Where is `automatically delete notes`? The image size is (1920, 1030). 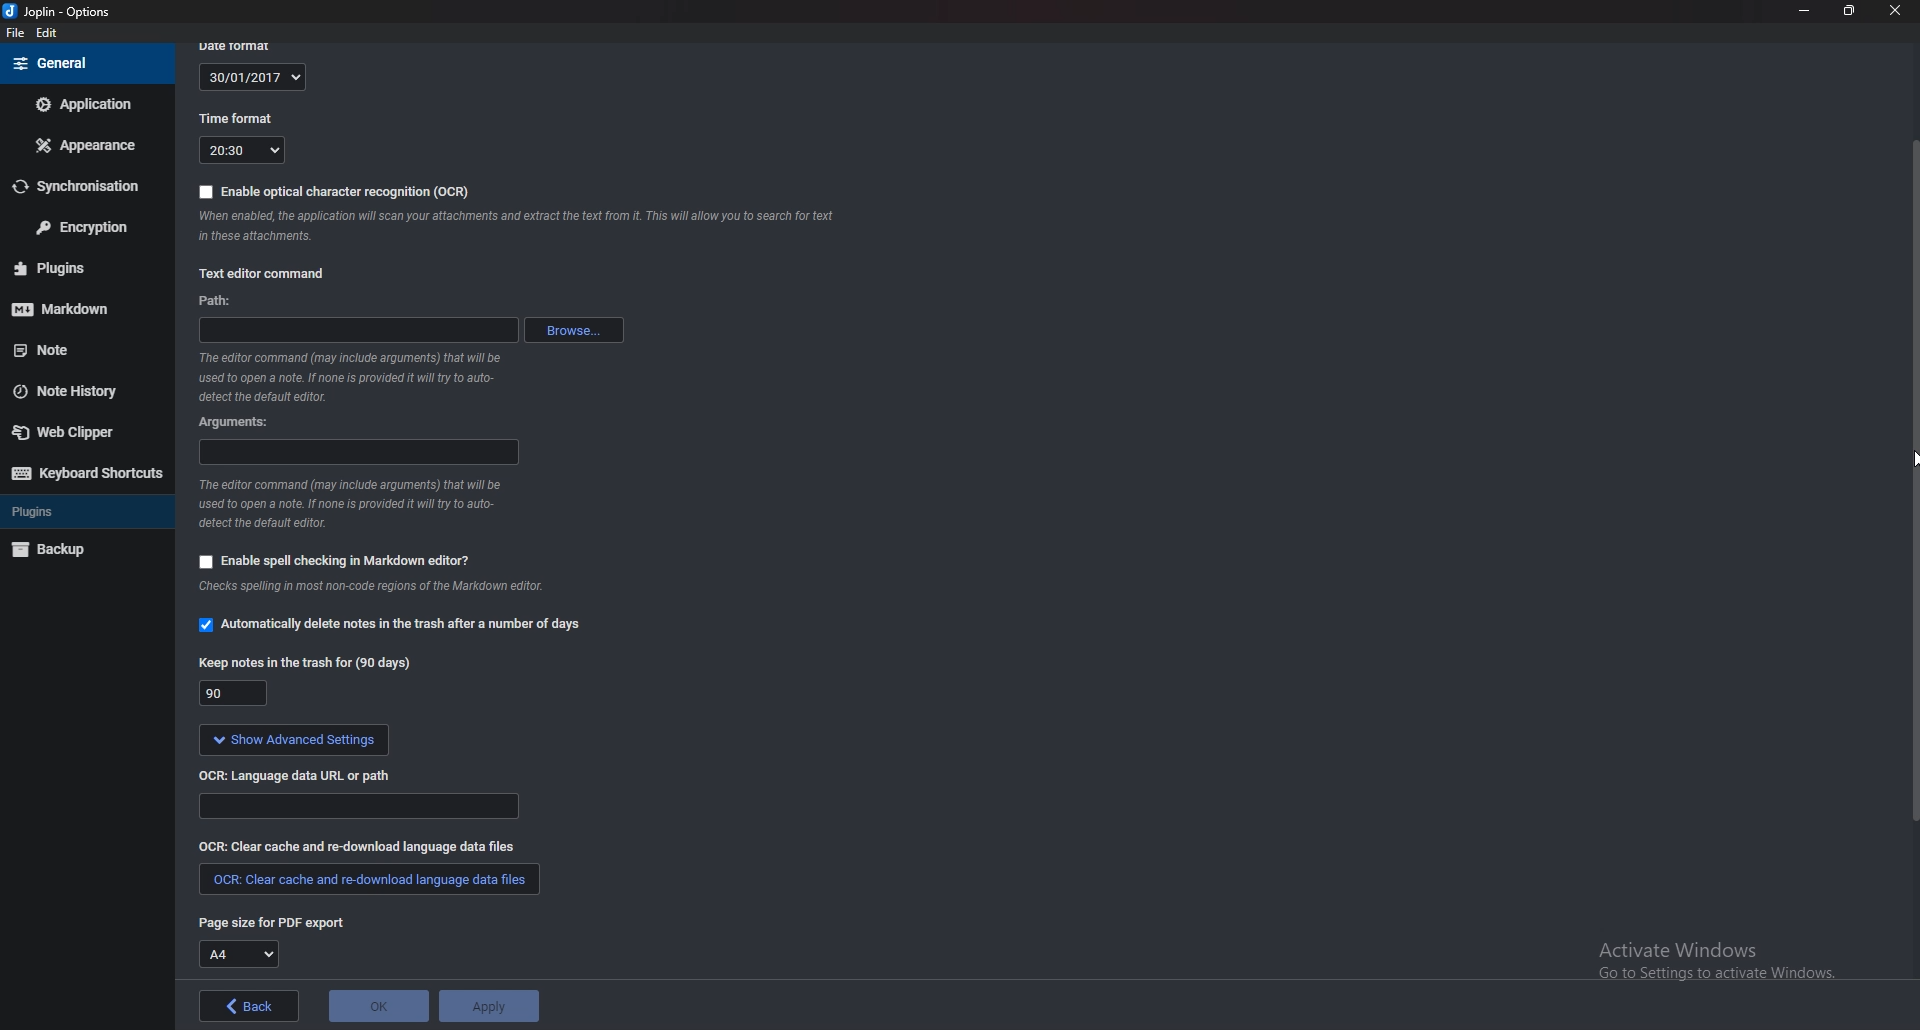 automatically delete notes is located at coordinates (400, 628).